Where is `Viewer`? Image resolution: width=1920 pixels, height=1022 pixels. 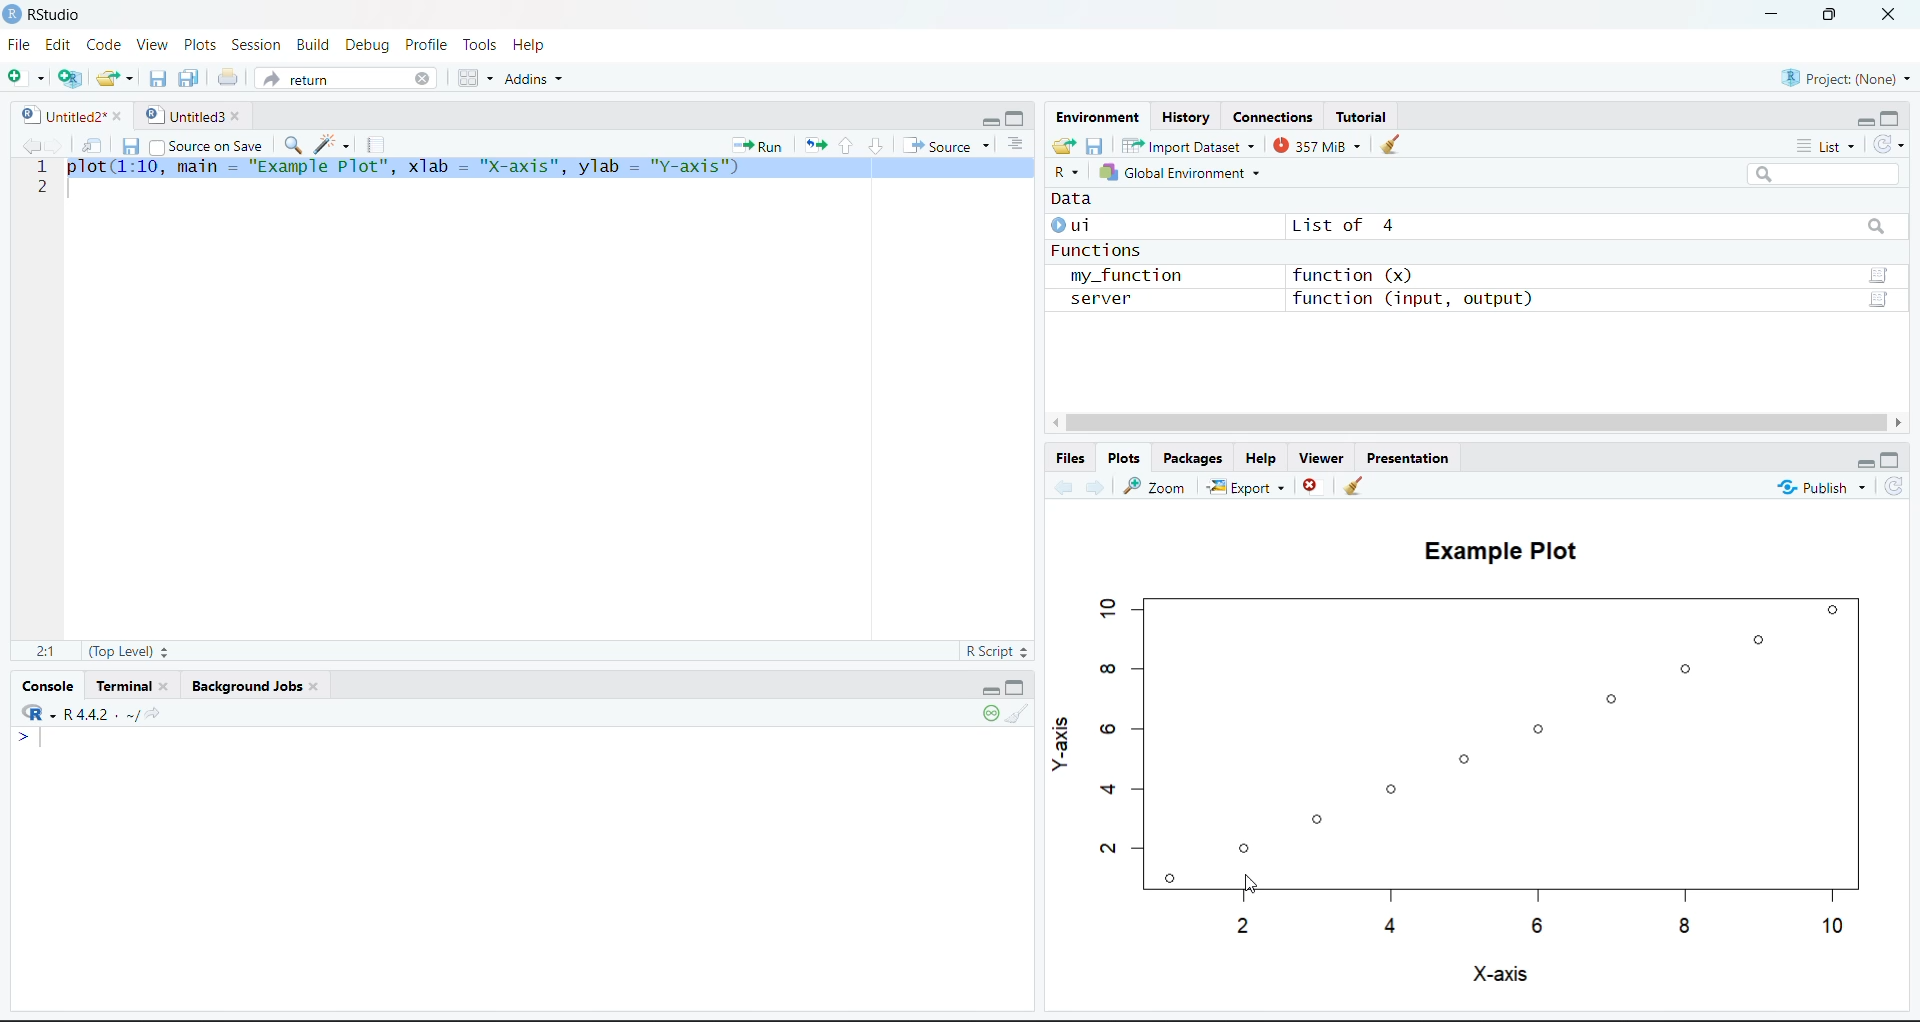 Viewer is located at coordinates (1321, 458).